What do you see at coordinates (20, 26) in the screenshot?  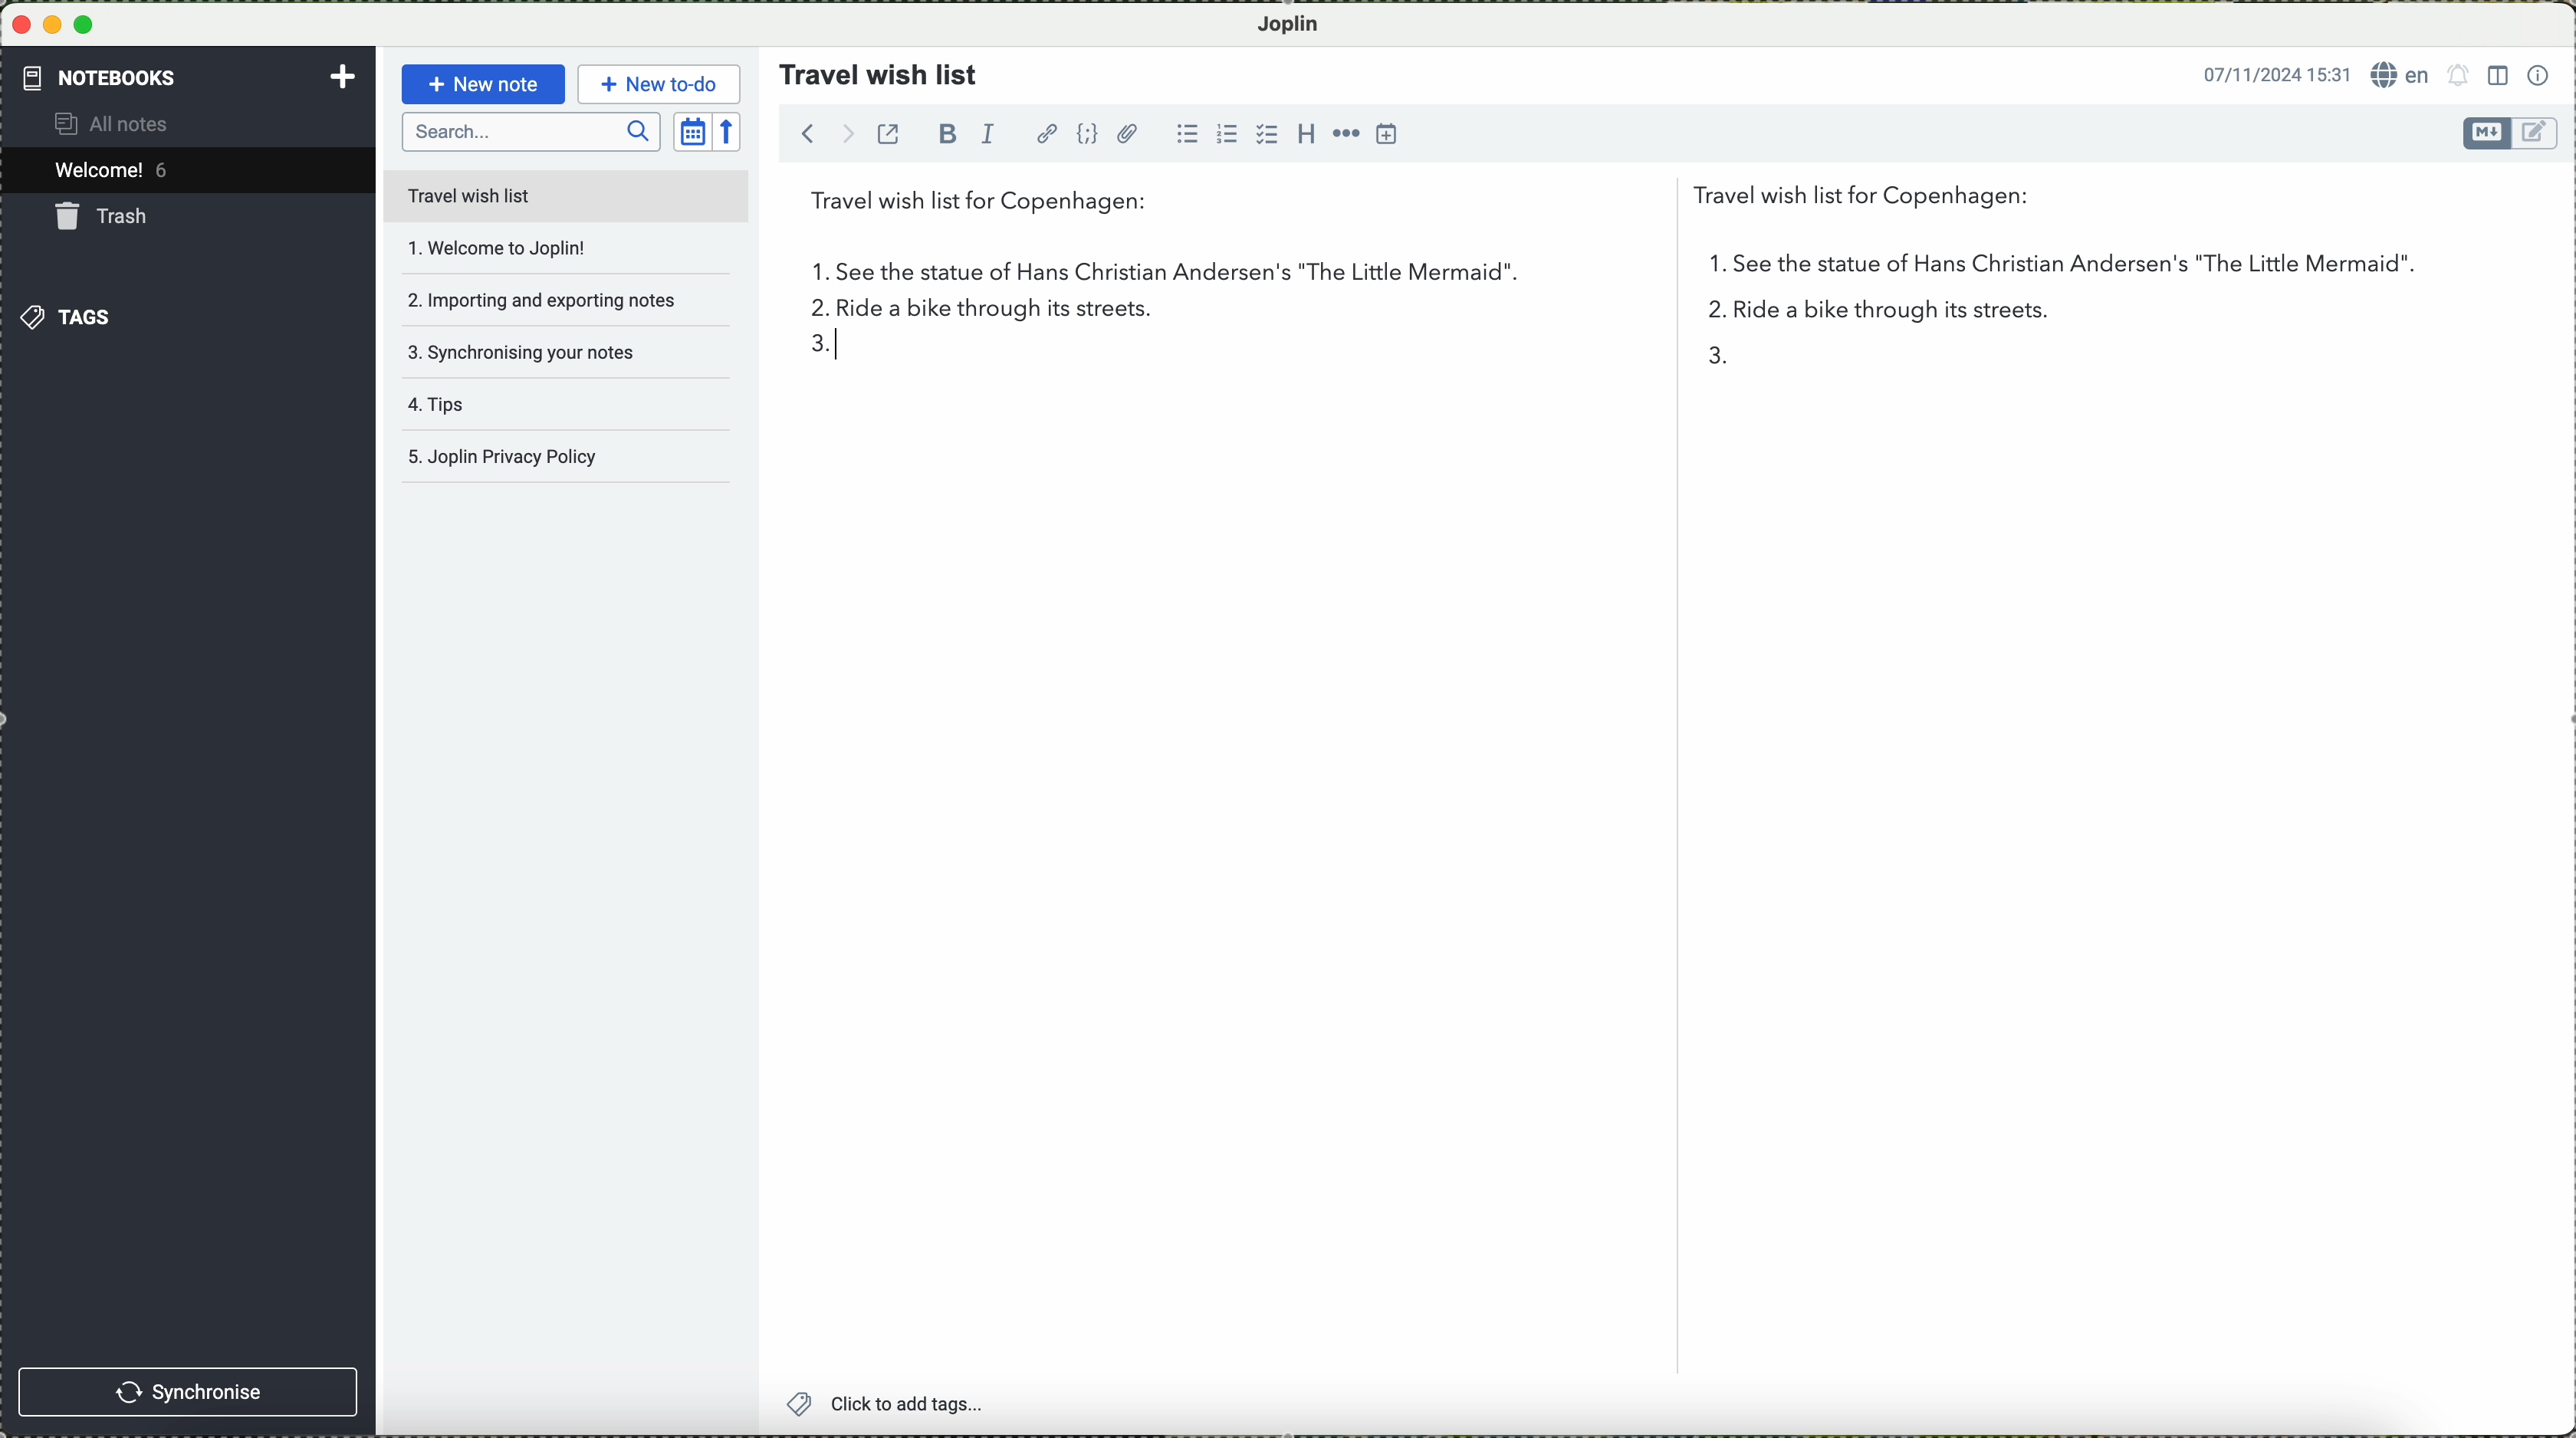 I see `close` at bounding box center [20, 26].